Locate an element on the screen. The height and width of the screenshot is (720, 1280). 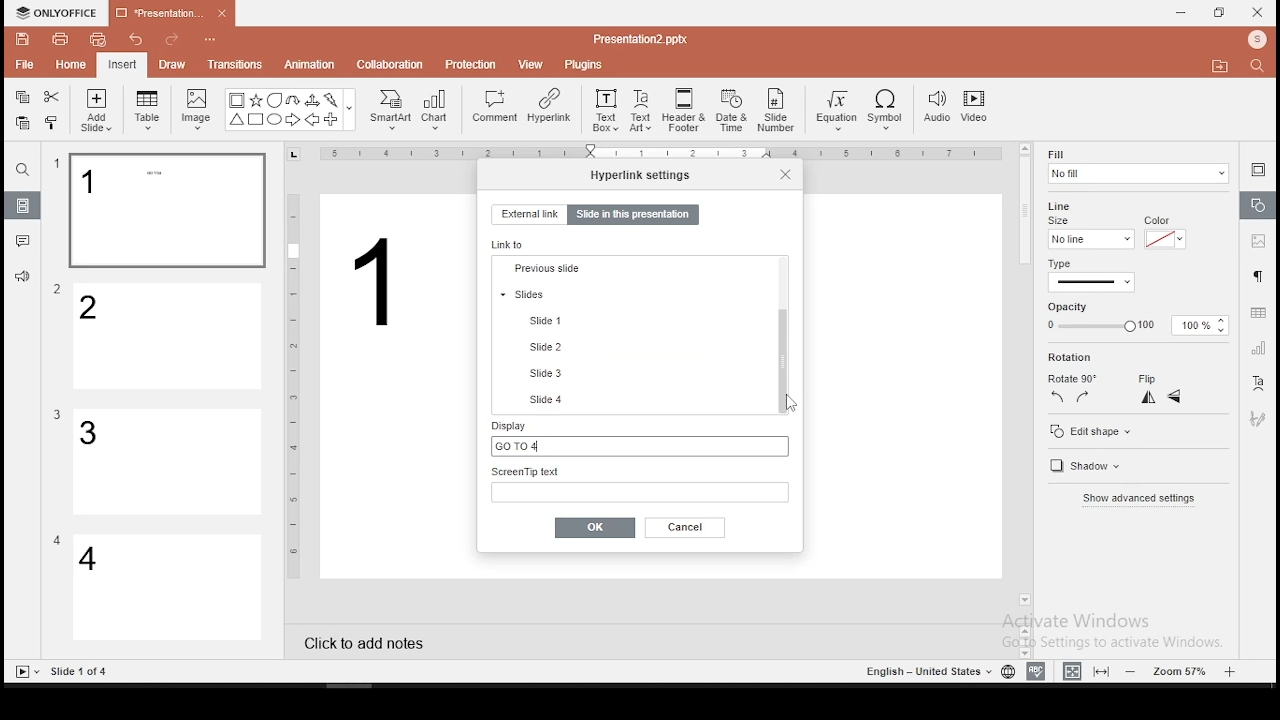
fit to width is located at coordinates (1068, 670).